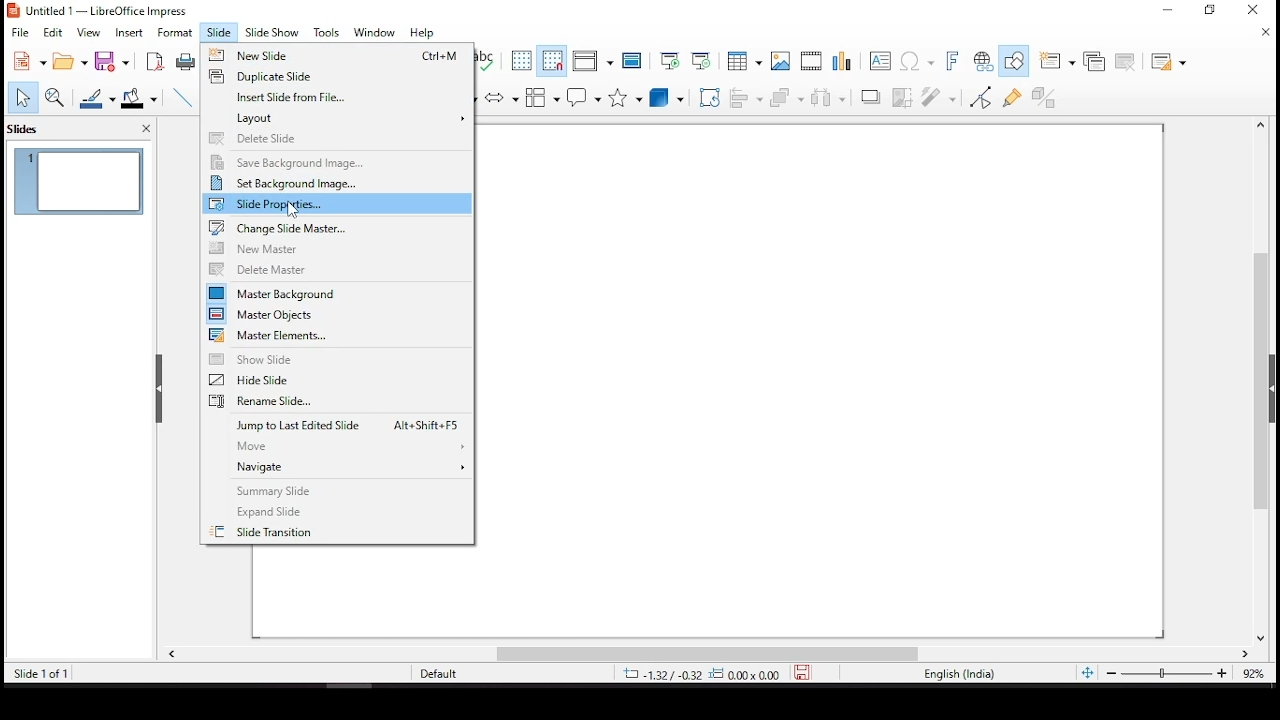 This screenshot has height=720, width=1280. What do you see at coordinates (371, 27) in the screenshot?
I see `window` at bounding box center [371, 27].